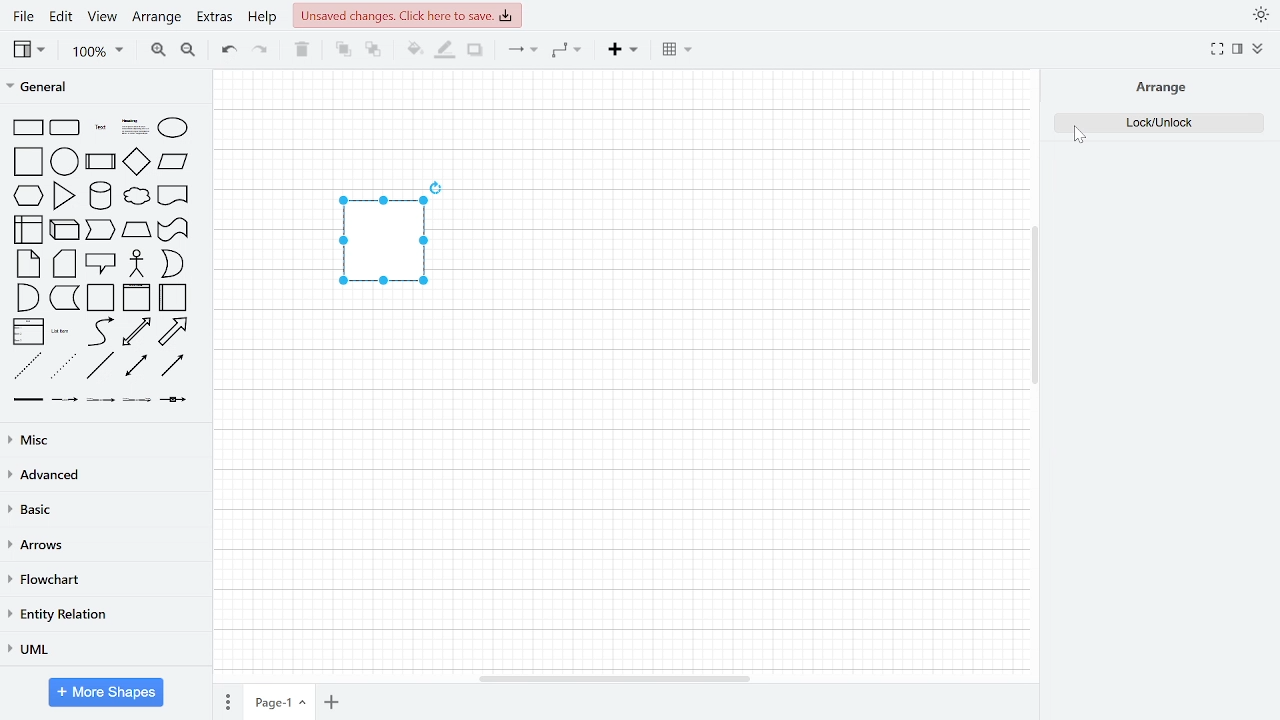 Image resolution: width=1280 pixels, height=720 pixels. Describe the element at coordinates (99, 332) in the screenshot. I see `curve` at that location.